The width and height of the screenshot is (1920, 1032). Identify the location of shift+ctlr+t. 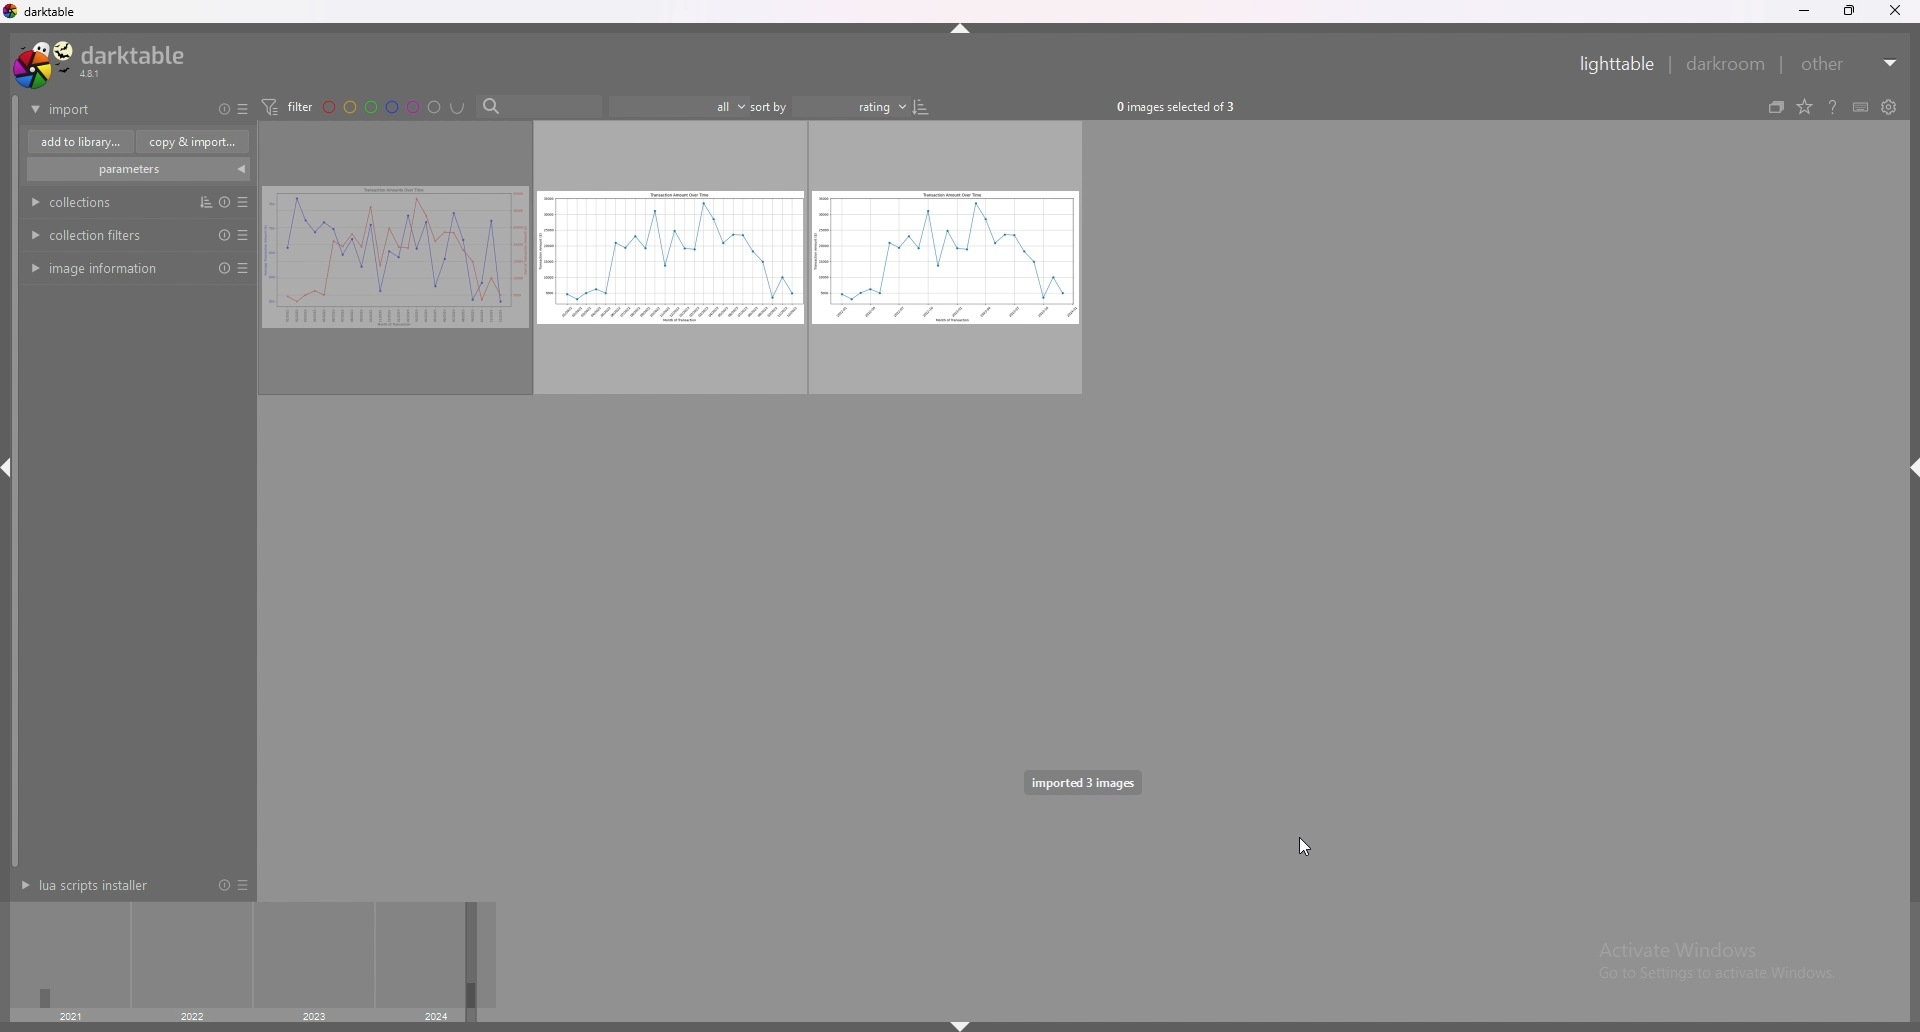
(963, 28).